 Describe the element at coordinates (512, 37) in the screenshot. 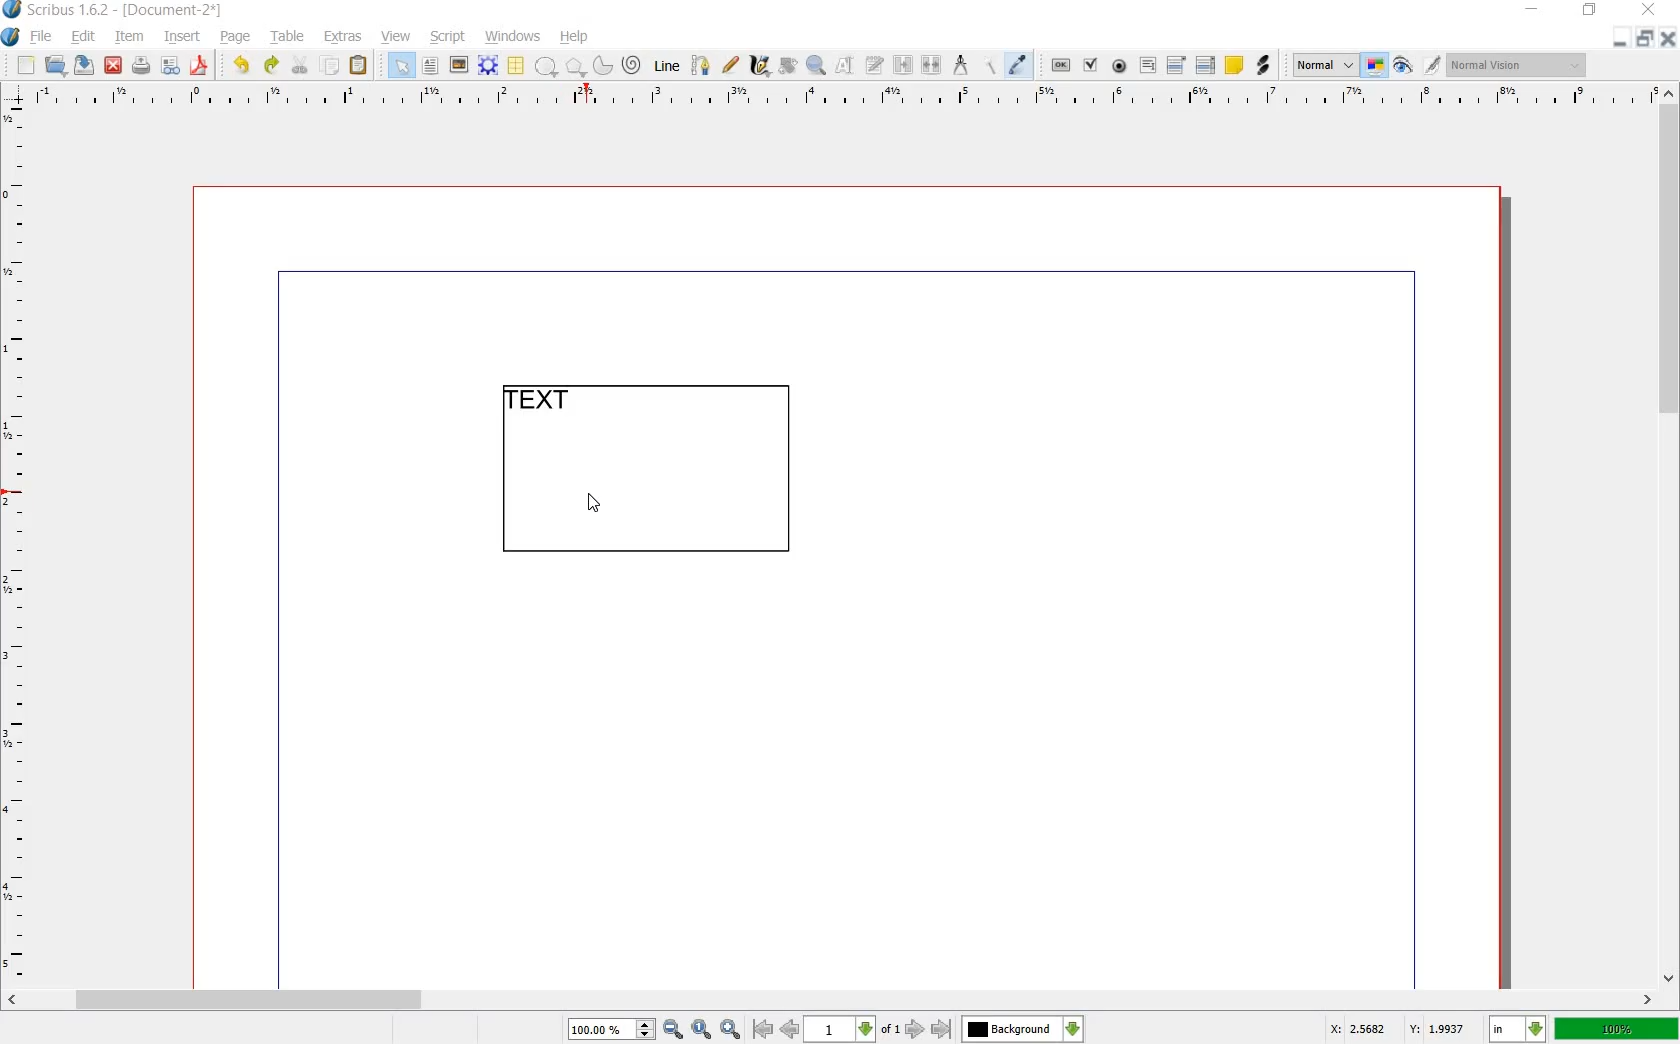

I see `windows` at that location.